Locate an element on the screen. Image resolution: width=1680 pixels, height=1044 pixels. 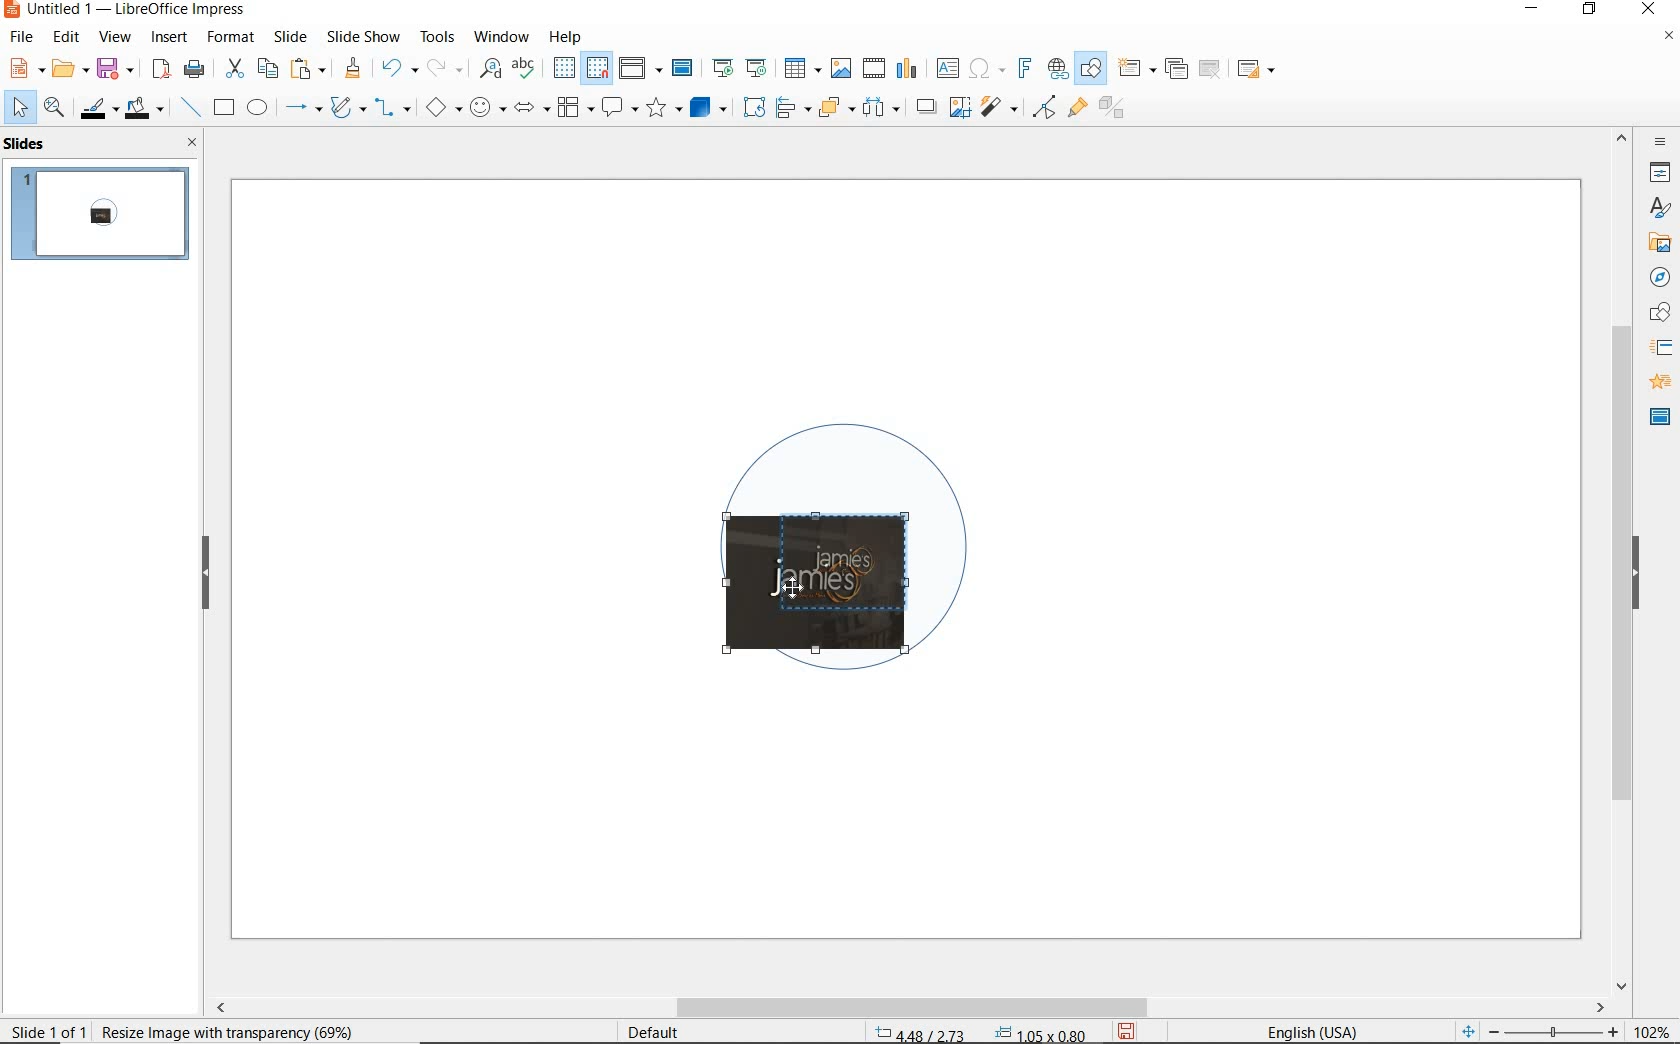
close is located at coordinates (1648, 10).